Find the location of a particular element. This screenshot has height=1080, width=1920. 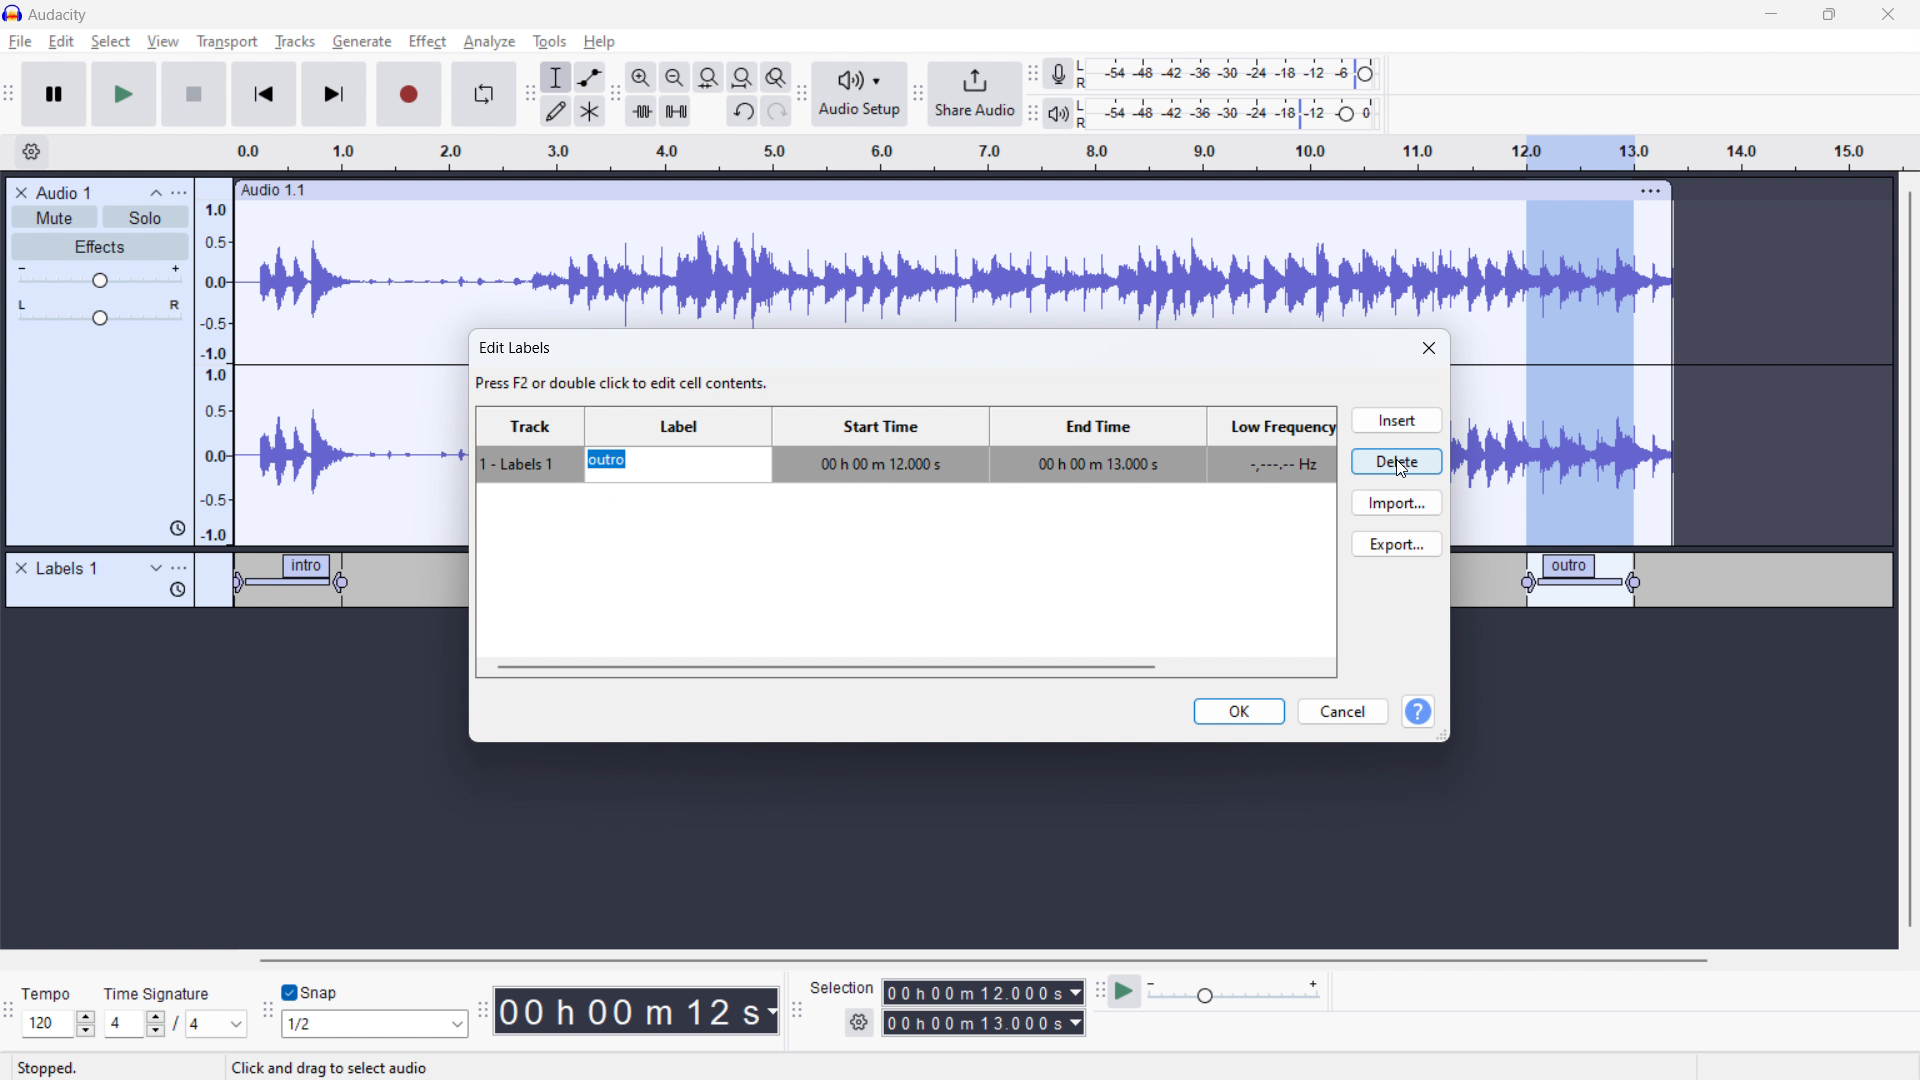

share audio toolbar is located at coordinates (918, 96).